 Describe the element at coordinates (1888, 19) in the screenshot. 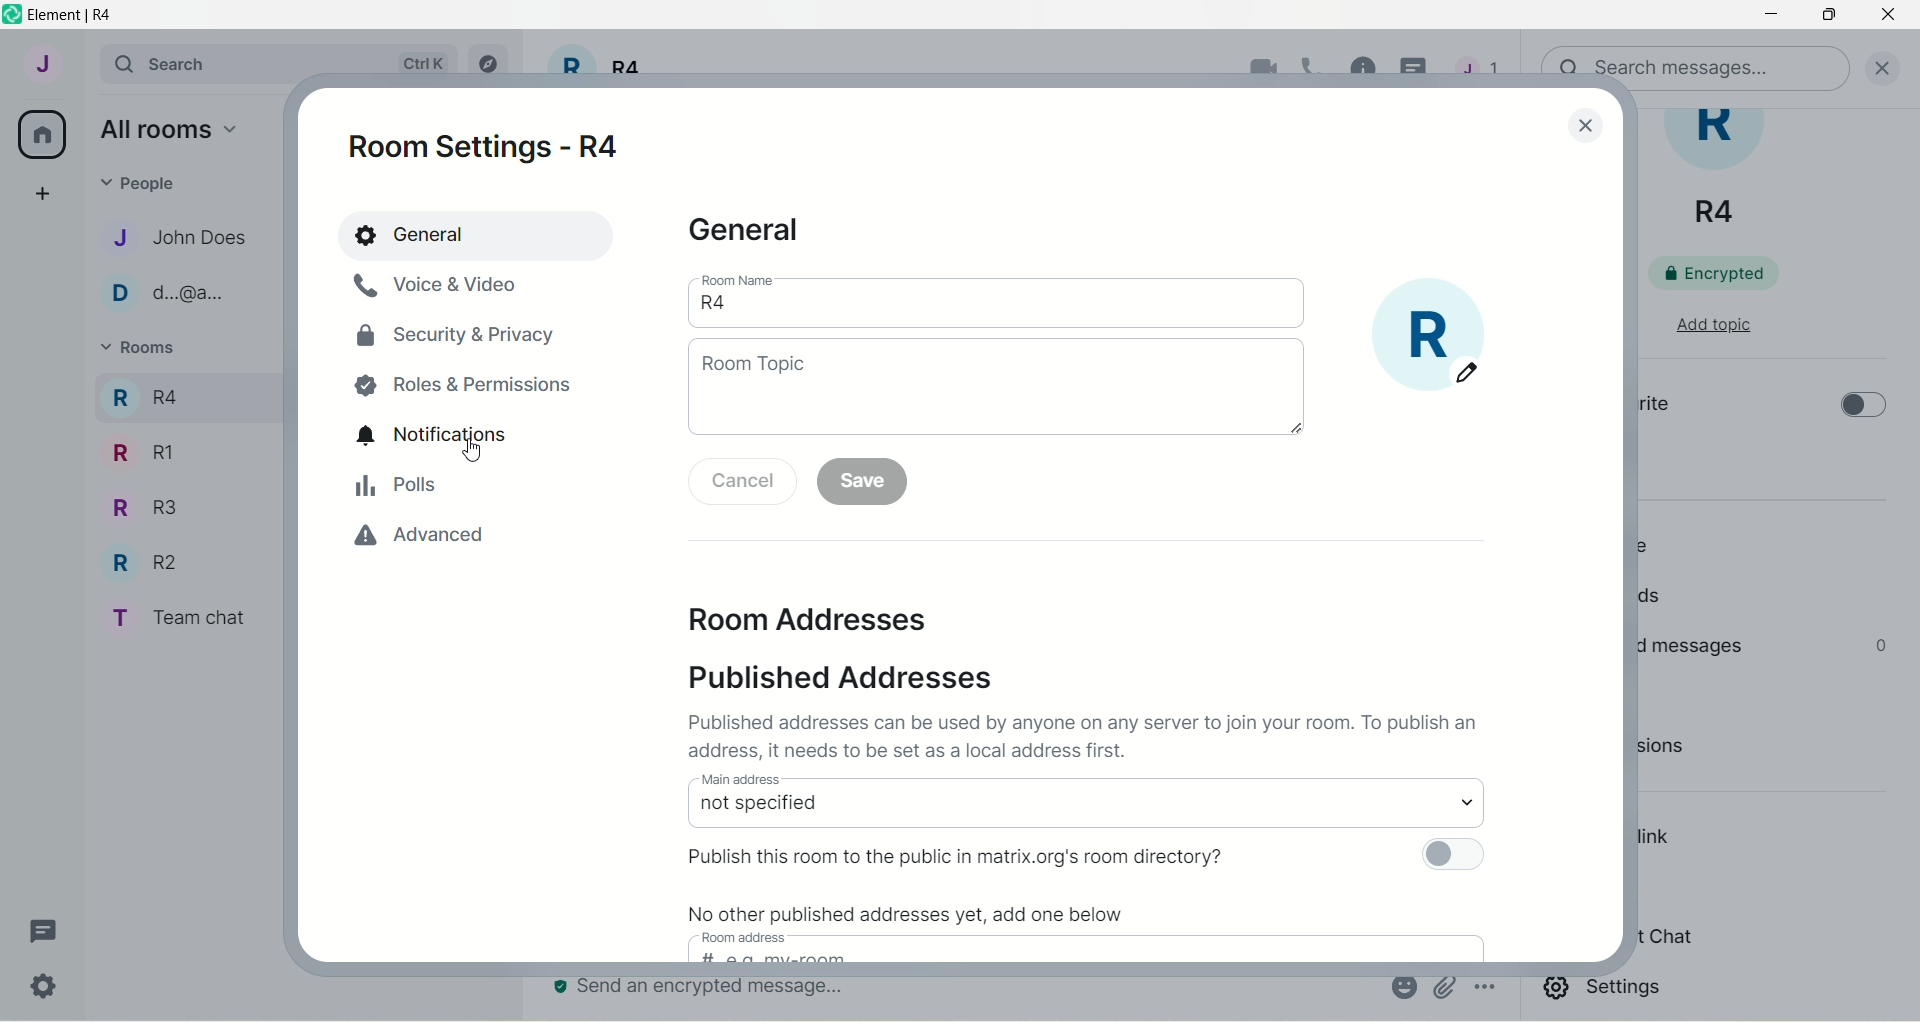

I see `close` at that location.